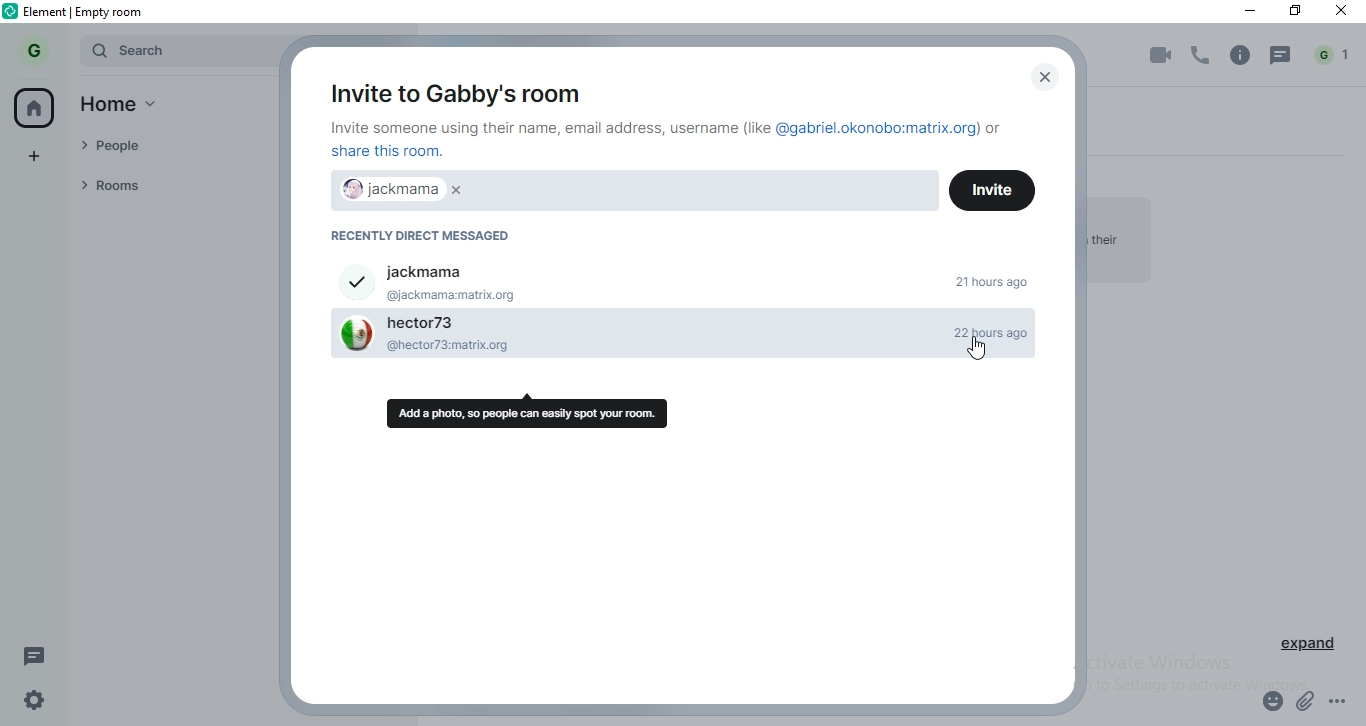 The height and width of the screenshot is (726, 1366). Describe the element at coordinates (402, 191) in the screenshot. I see `jackmamae` at that location.